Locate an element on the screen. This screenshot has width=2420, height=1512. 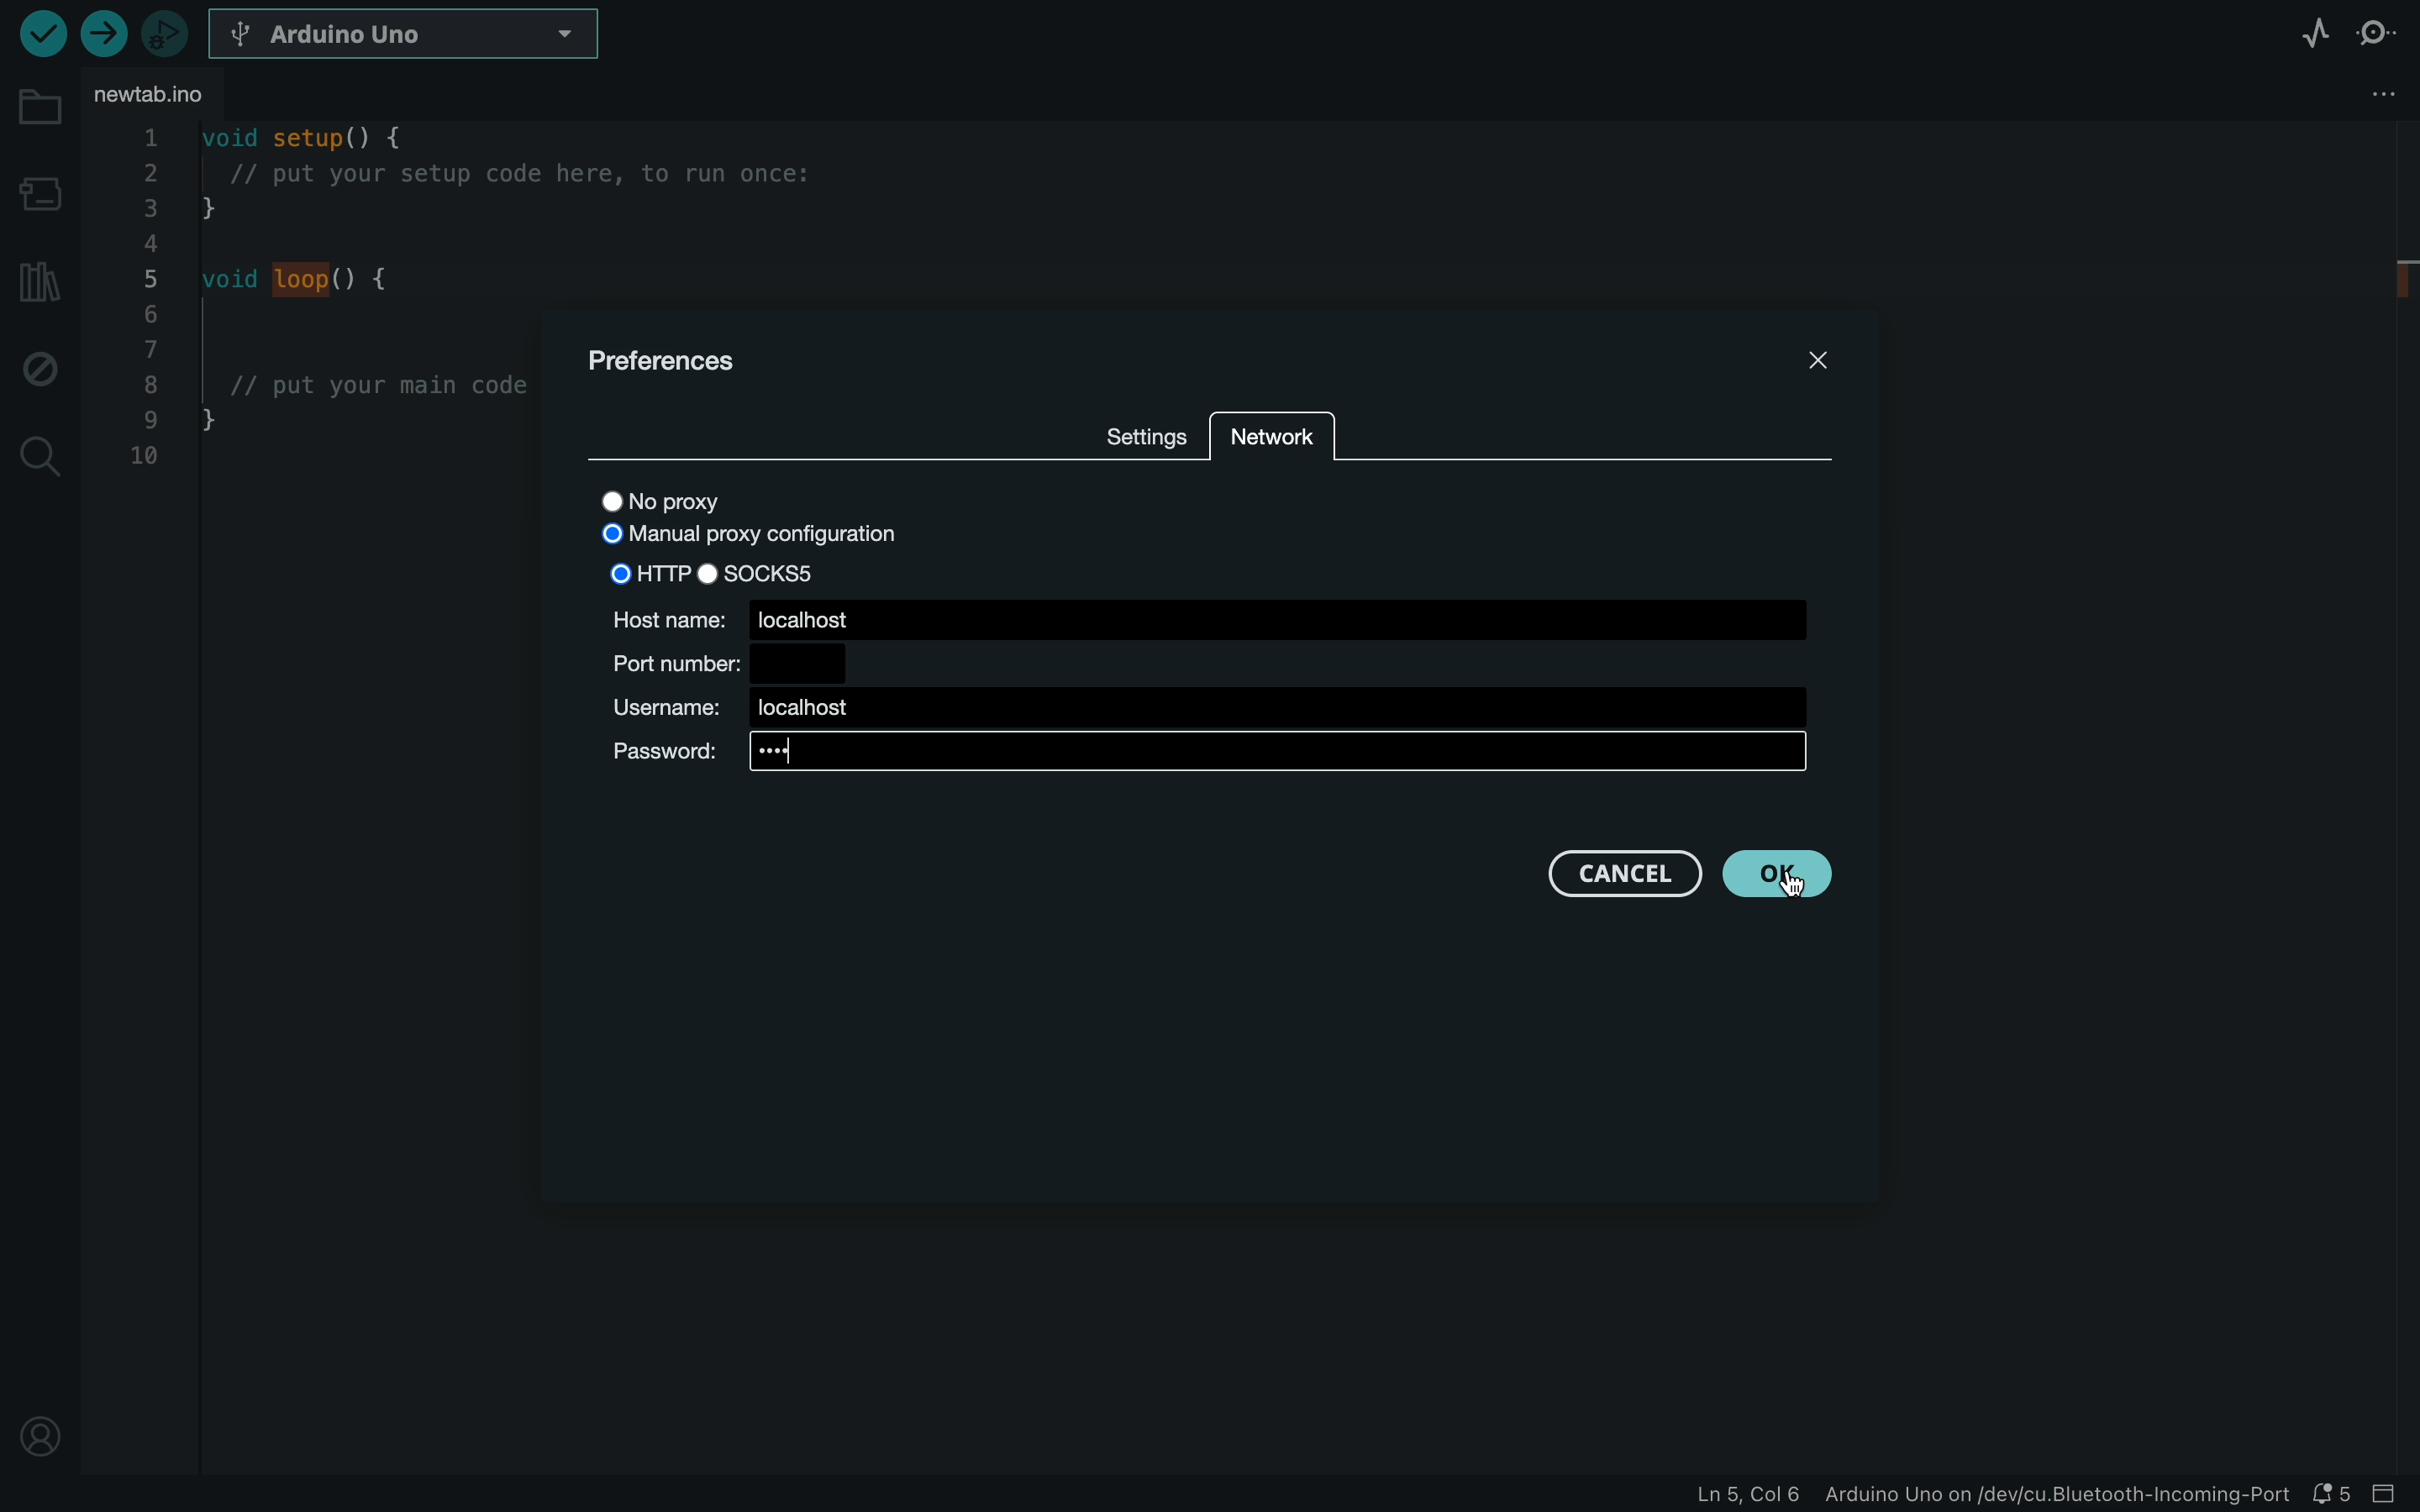
no proxy is located at coordinates (713, 498).